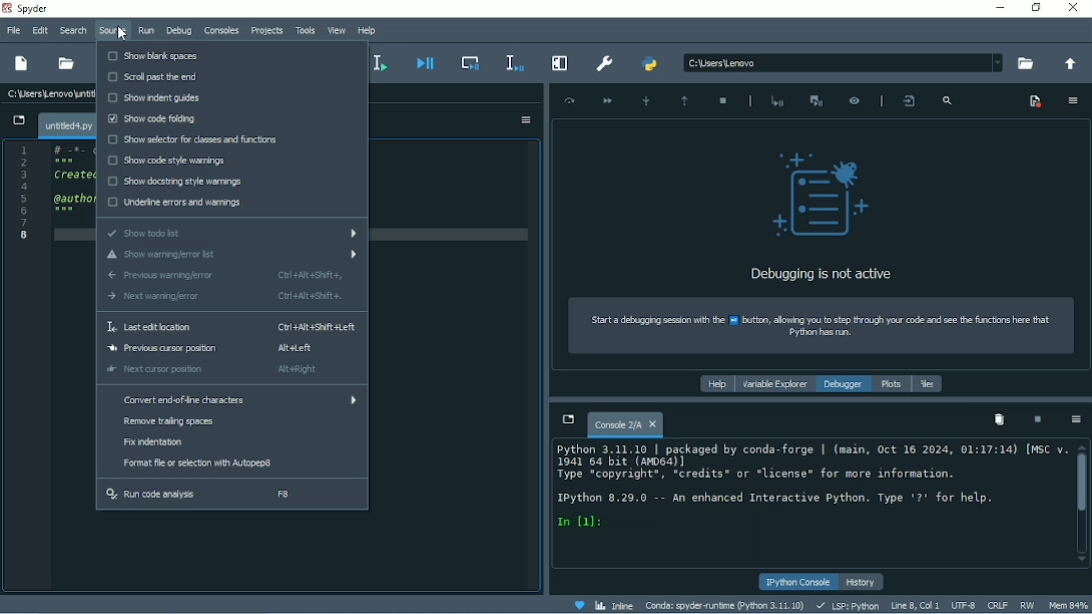  What do you see at coordinates (226, 139) in the screenshot?
I see `Show selector for classes and functions` at bounding box center [226, 139].